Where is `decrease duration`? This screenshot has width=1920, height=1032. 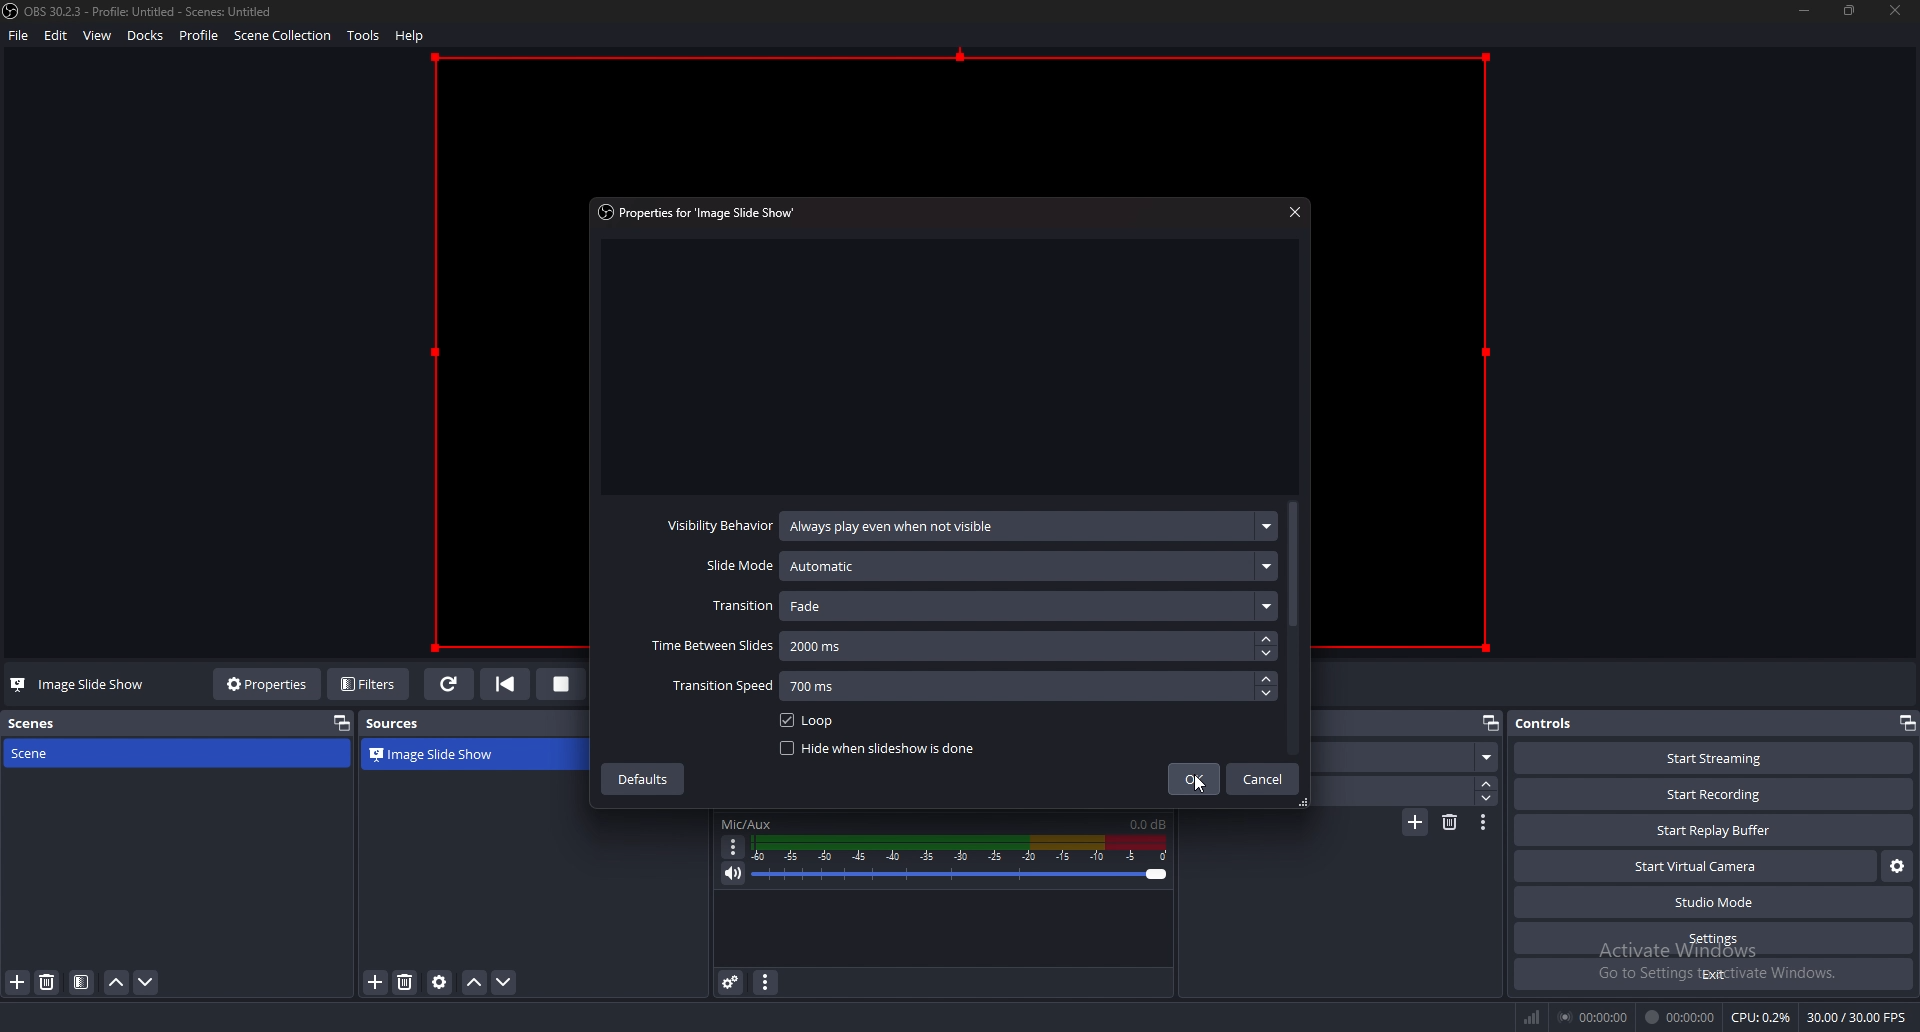
decrease duration is located at coordinates (1487, 800).